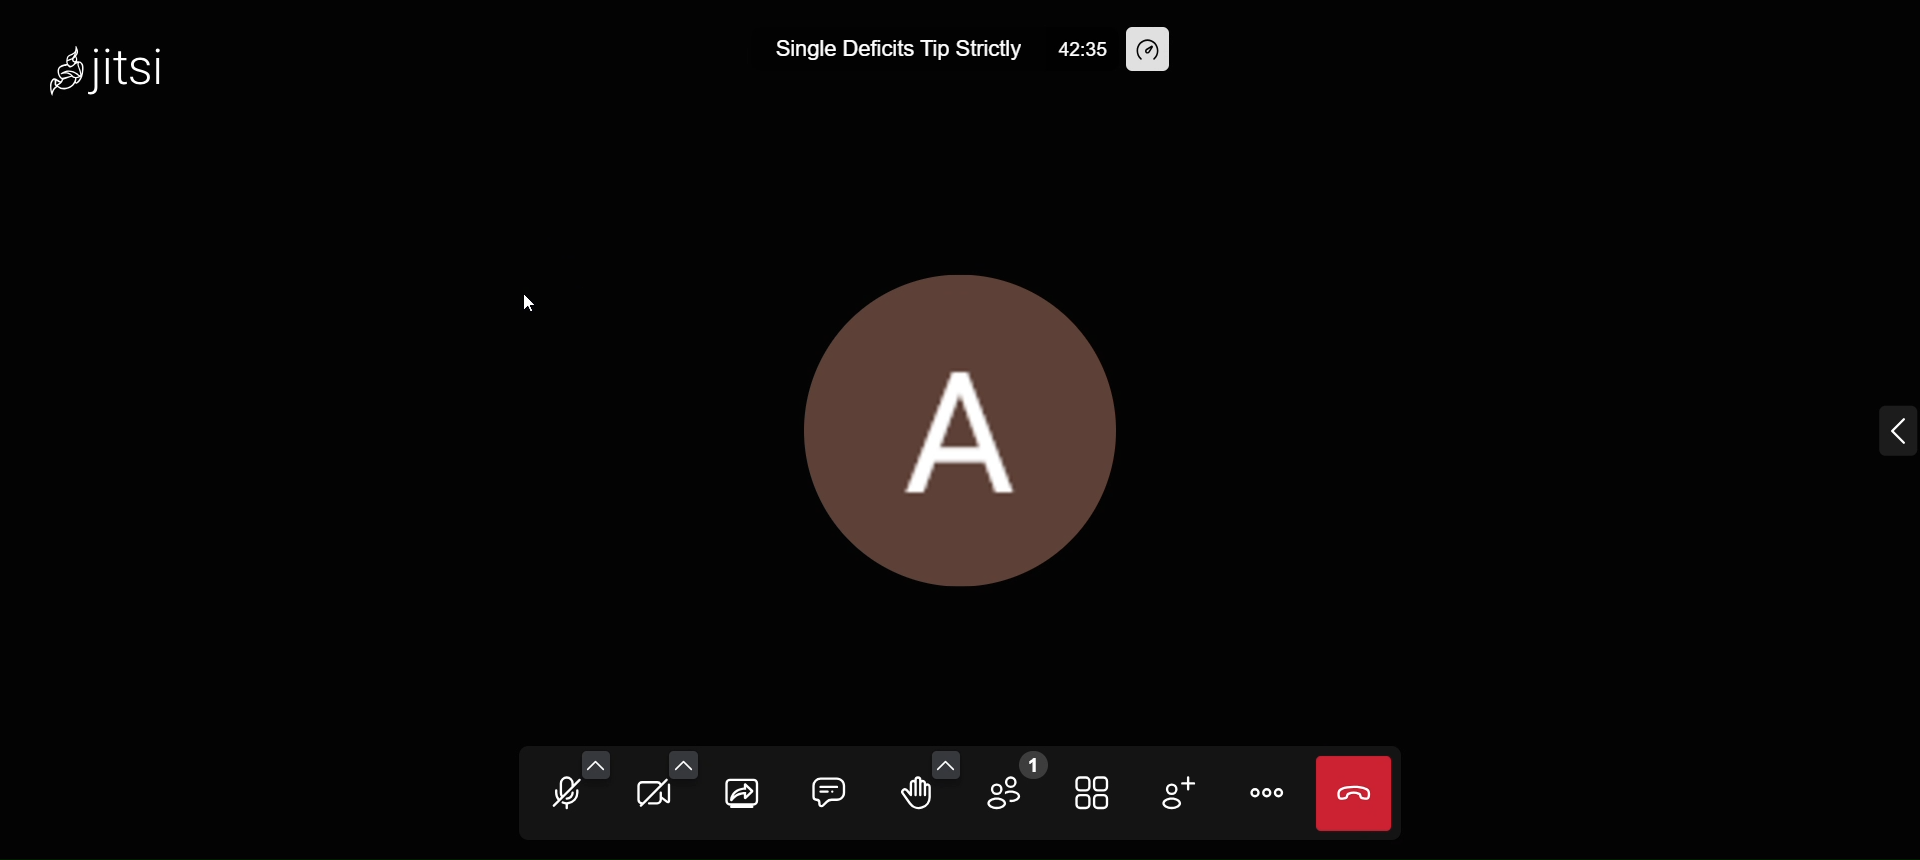  Describe the element at coordinates (1354, 792) in the screenshot. I see `End Meeting` at that location.